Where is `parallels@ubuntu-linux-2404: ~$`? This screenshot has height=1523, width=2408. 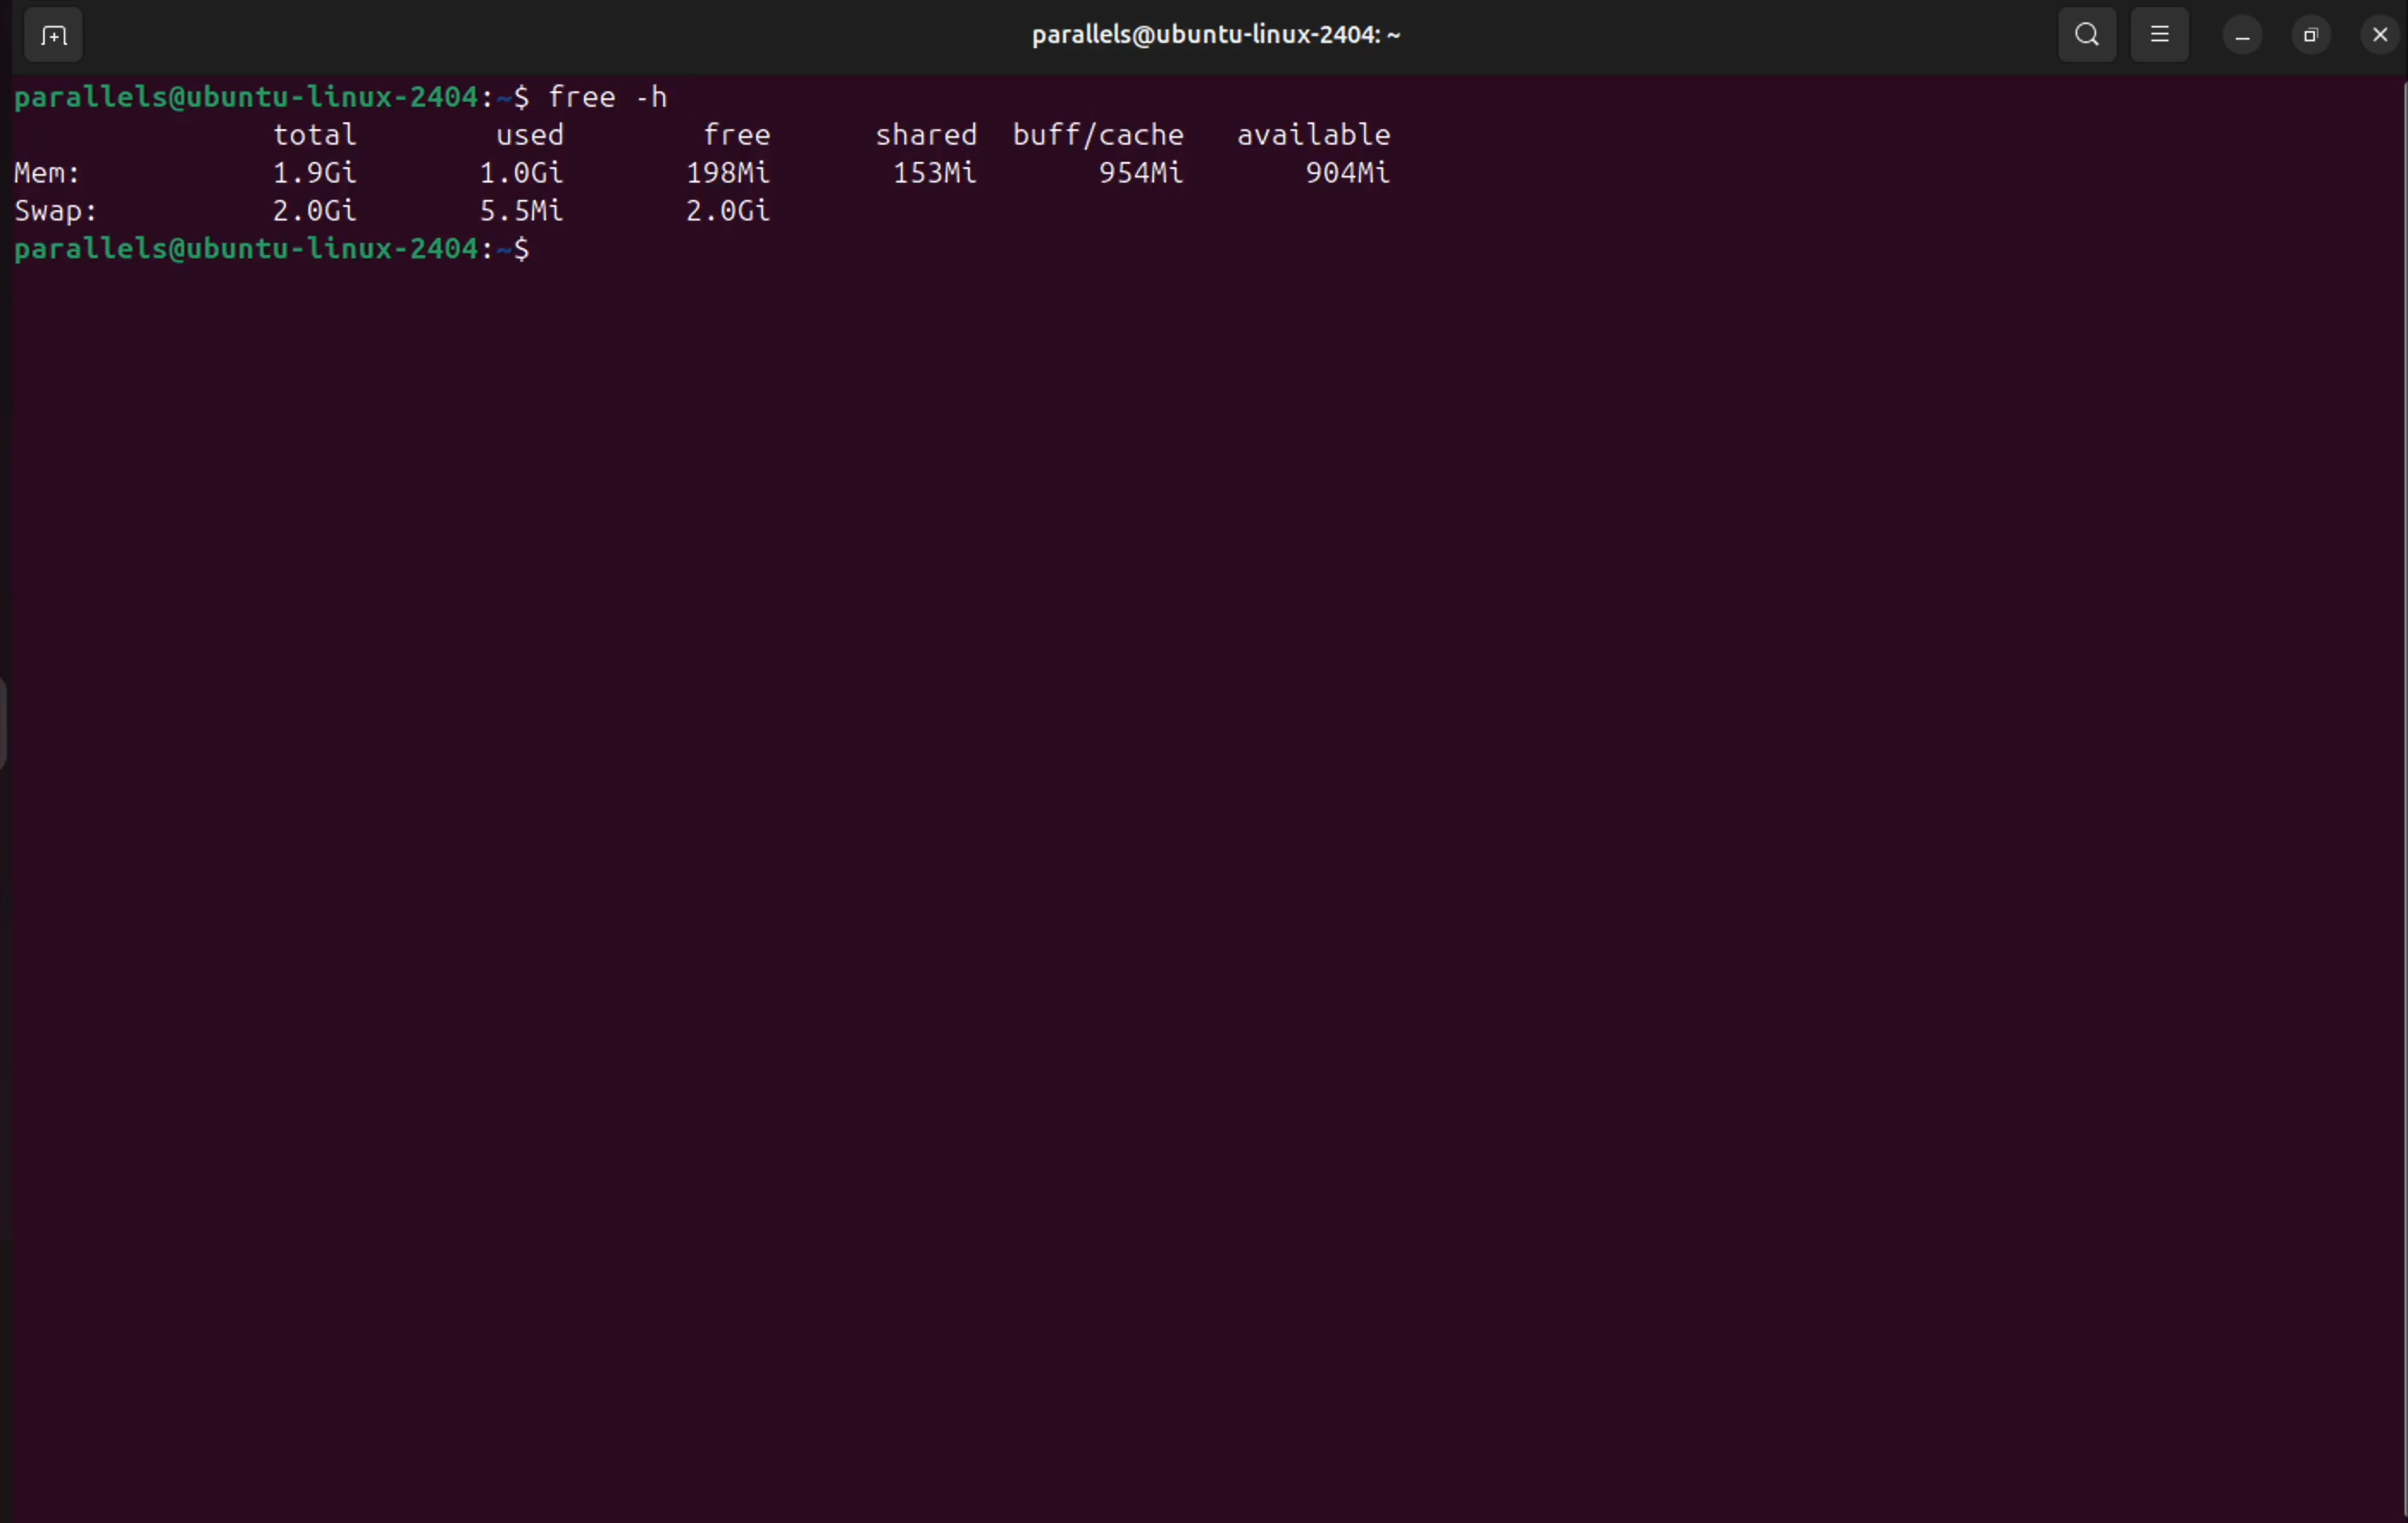
parallels@ubuntu-linux-2404: ~$ is located at coordinates (268, 252).